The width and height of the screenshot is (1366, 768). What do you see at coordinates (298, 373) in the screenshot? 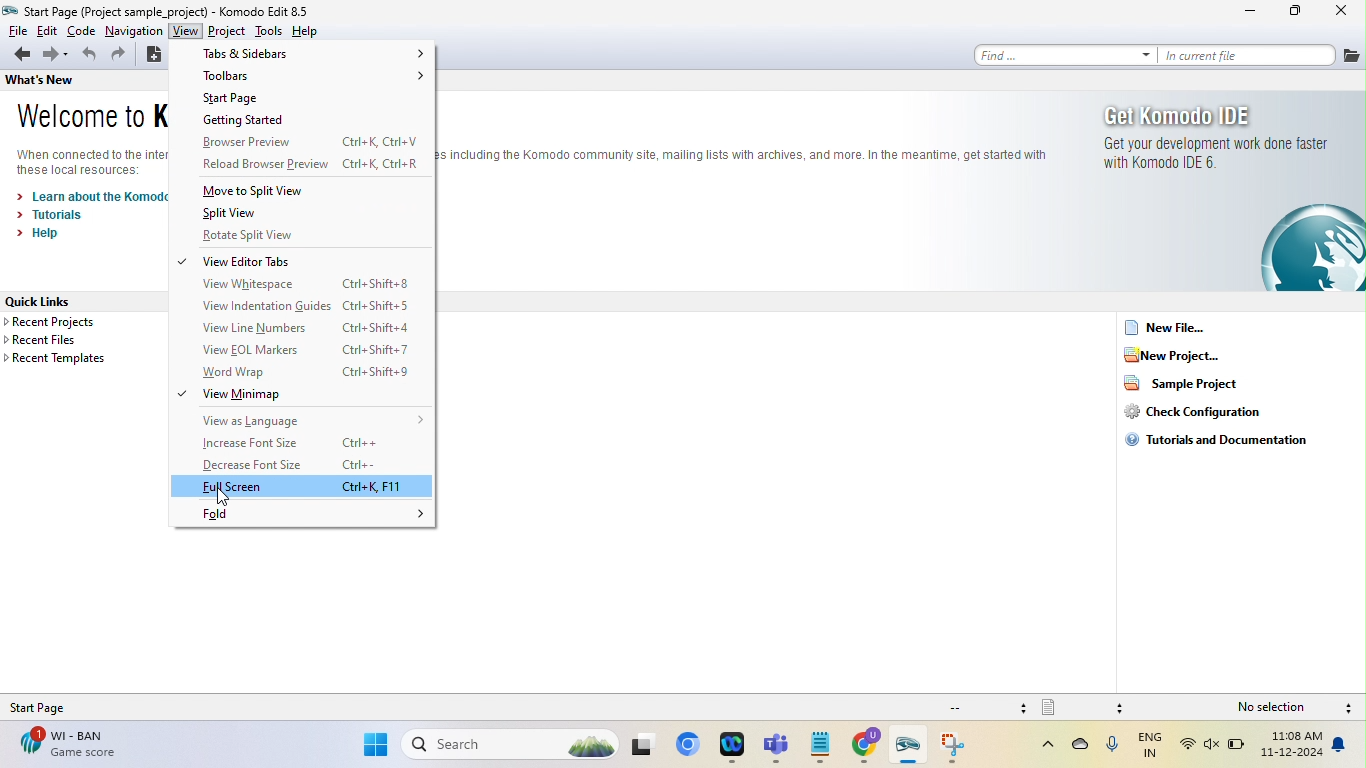
I see `word wrap` at bounding box center [298, 373].